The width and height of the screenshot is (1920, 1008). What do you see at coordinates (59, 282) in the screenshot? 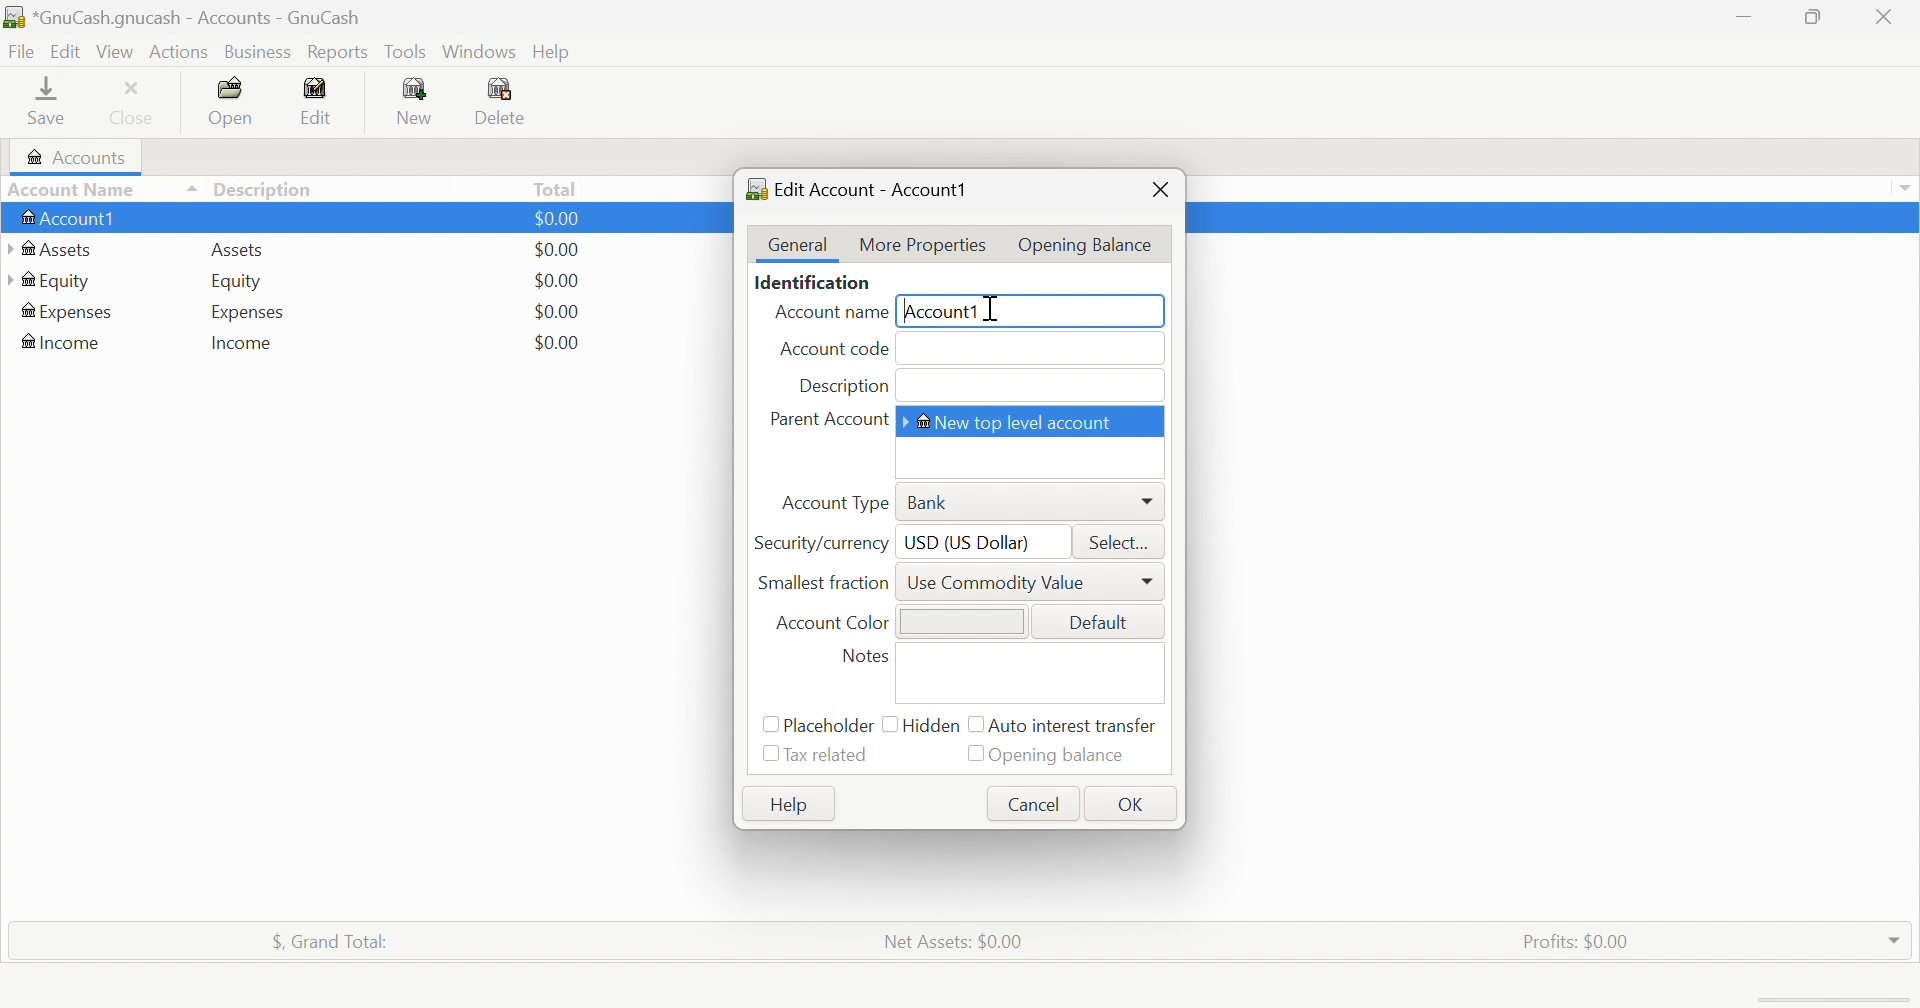
I see `Equity` at bounding box center [59, 282].